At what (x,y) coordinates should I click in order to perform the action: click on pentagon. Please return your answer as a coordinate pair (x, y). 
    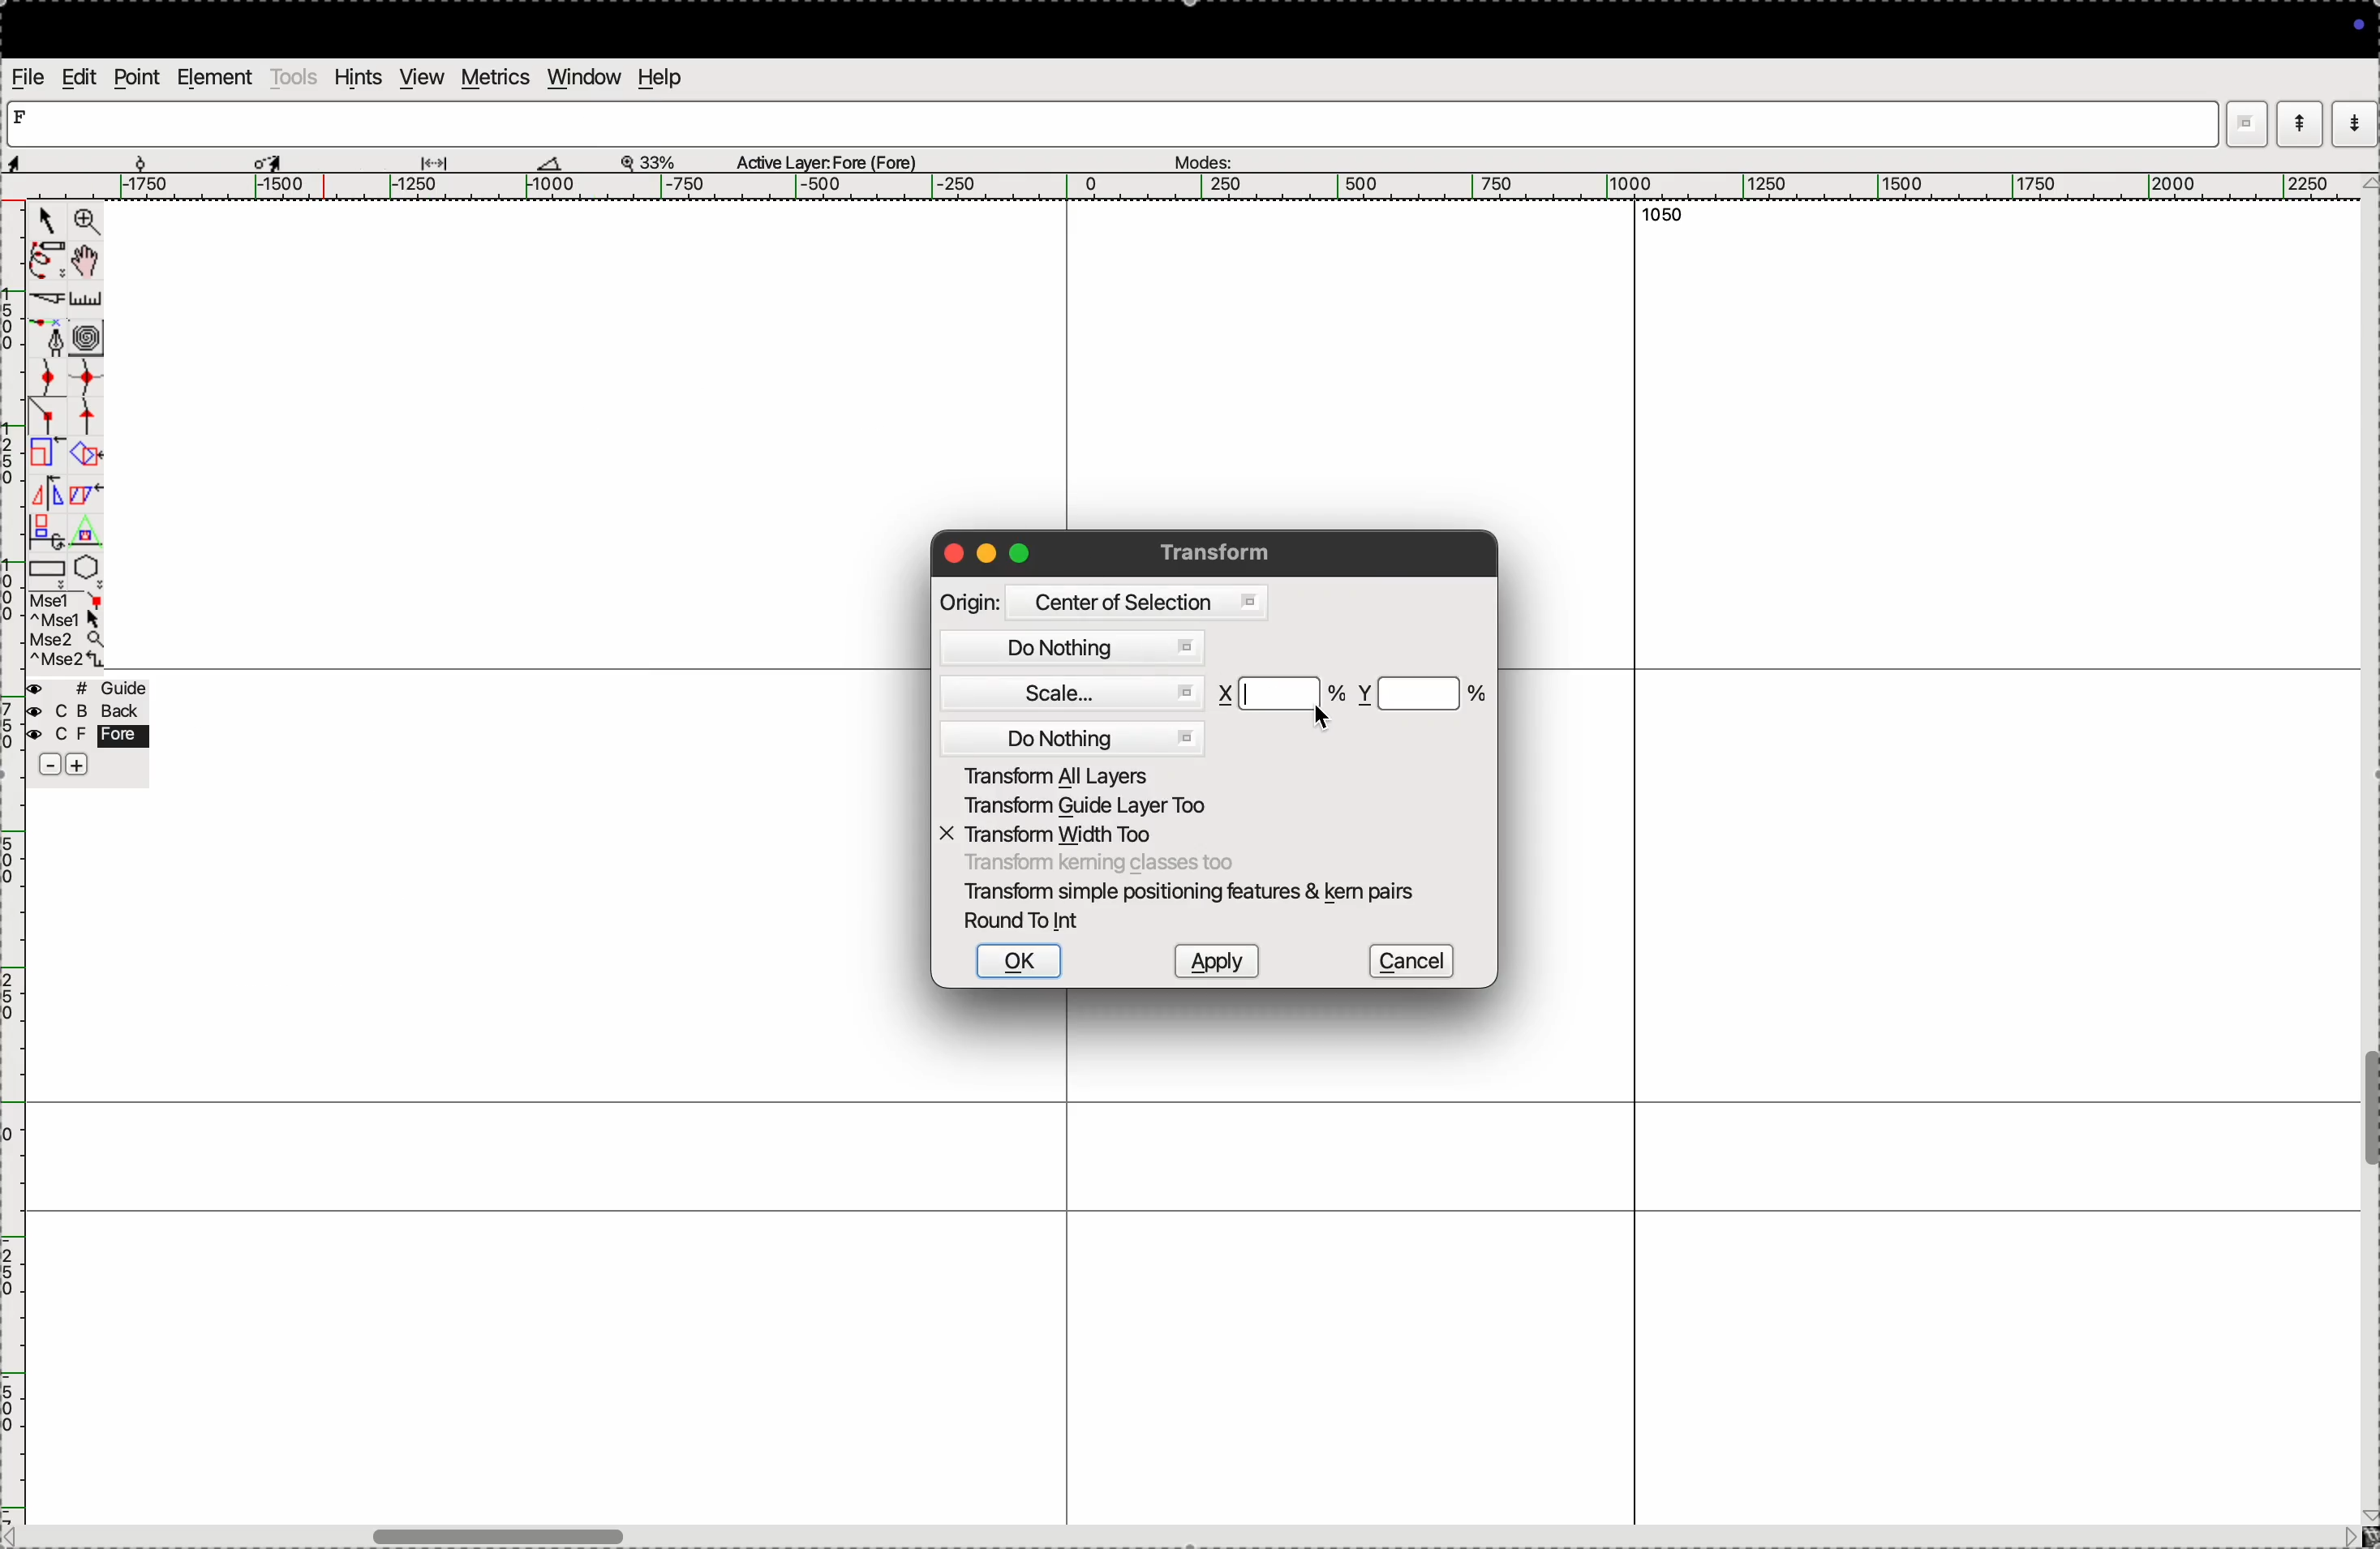
    Looking at the image, I should click on (87, 568).